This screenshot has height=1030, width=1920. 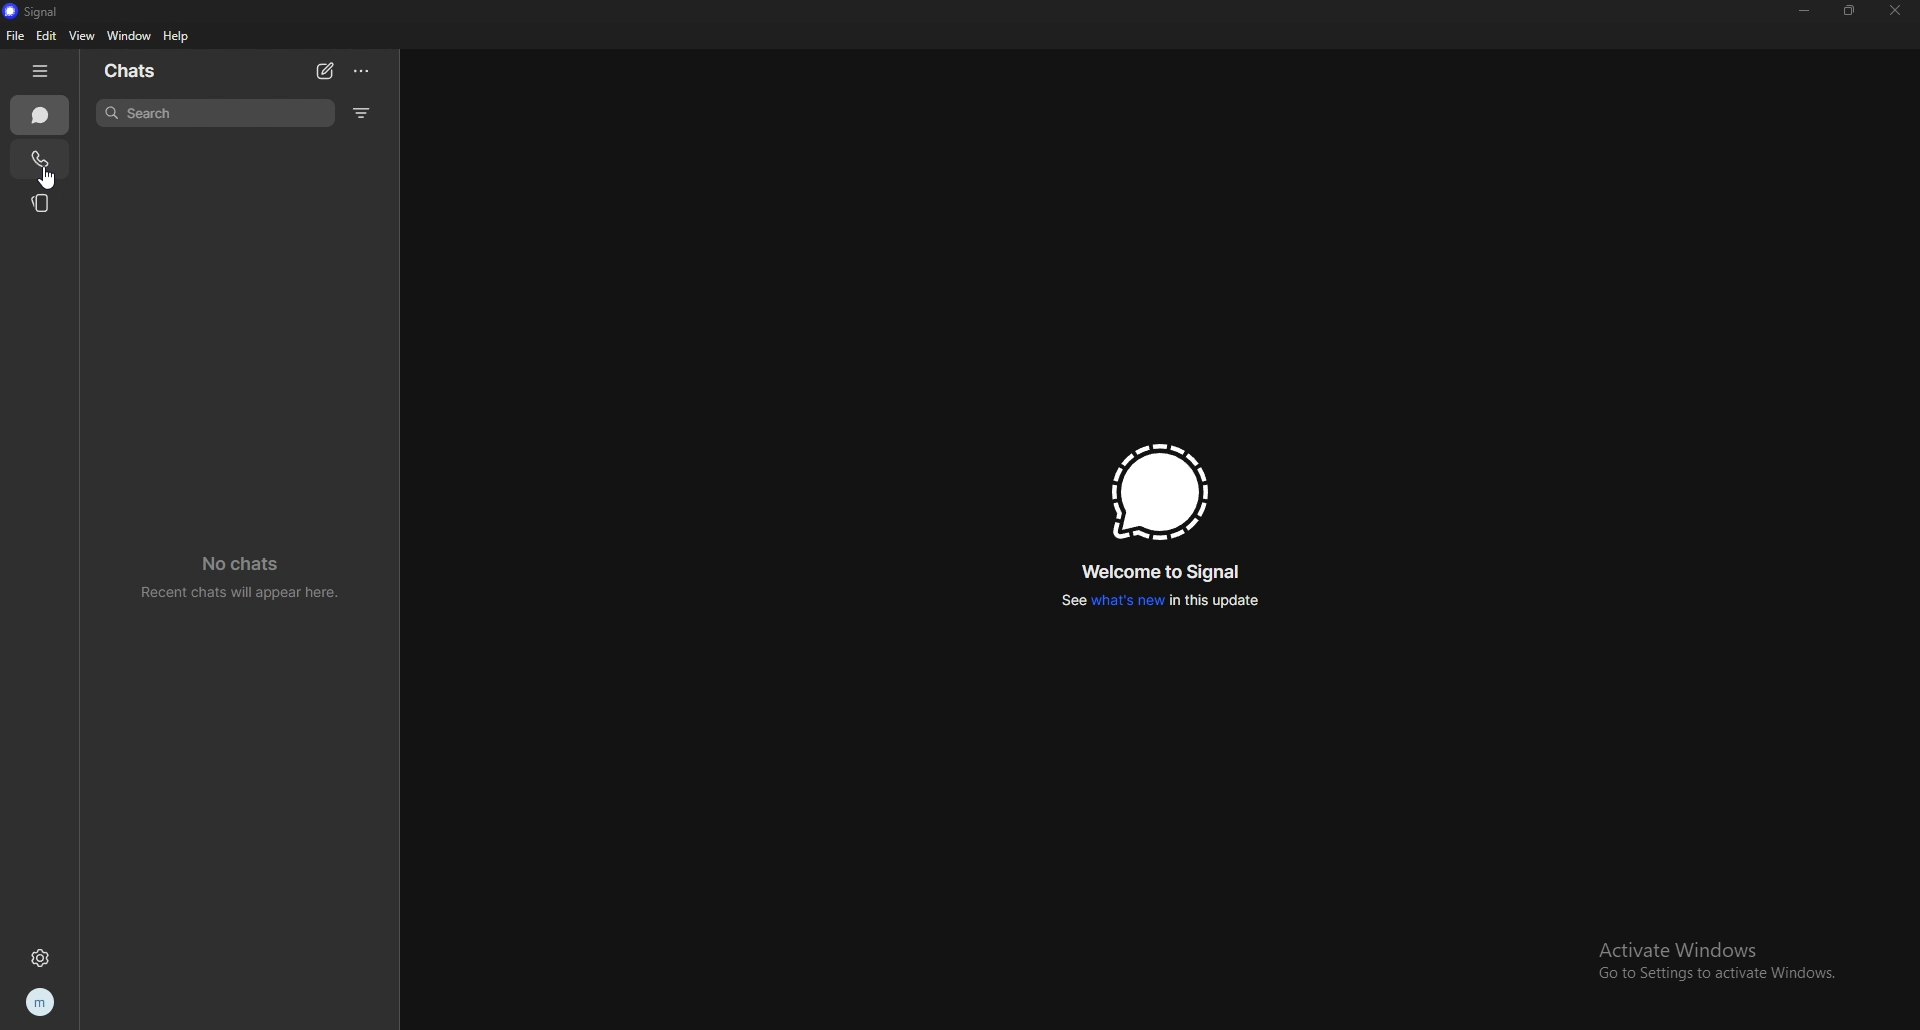 I want to click on profile, so click(x=40, y=1003).